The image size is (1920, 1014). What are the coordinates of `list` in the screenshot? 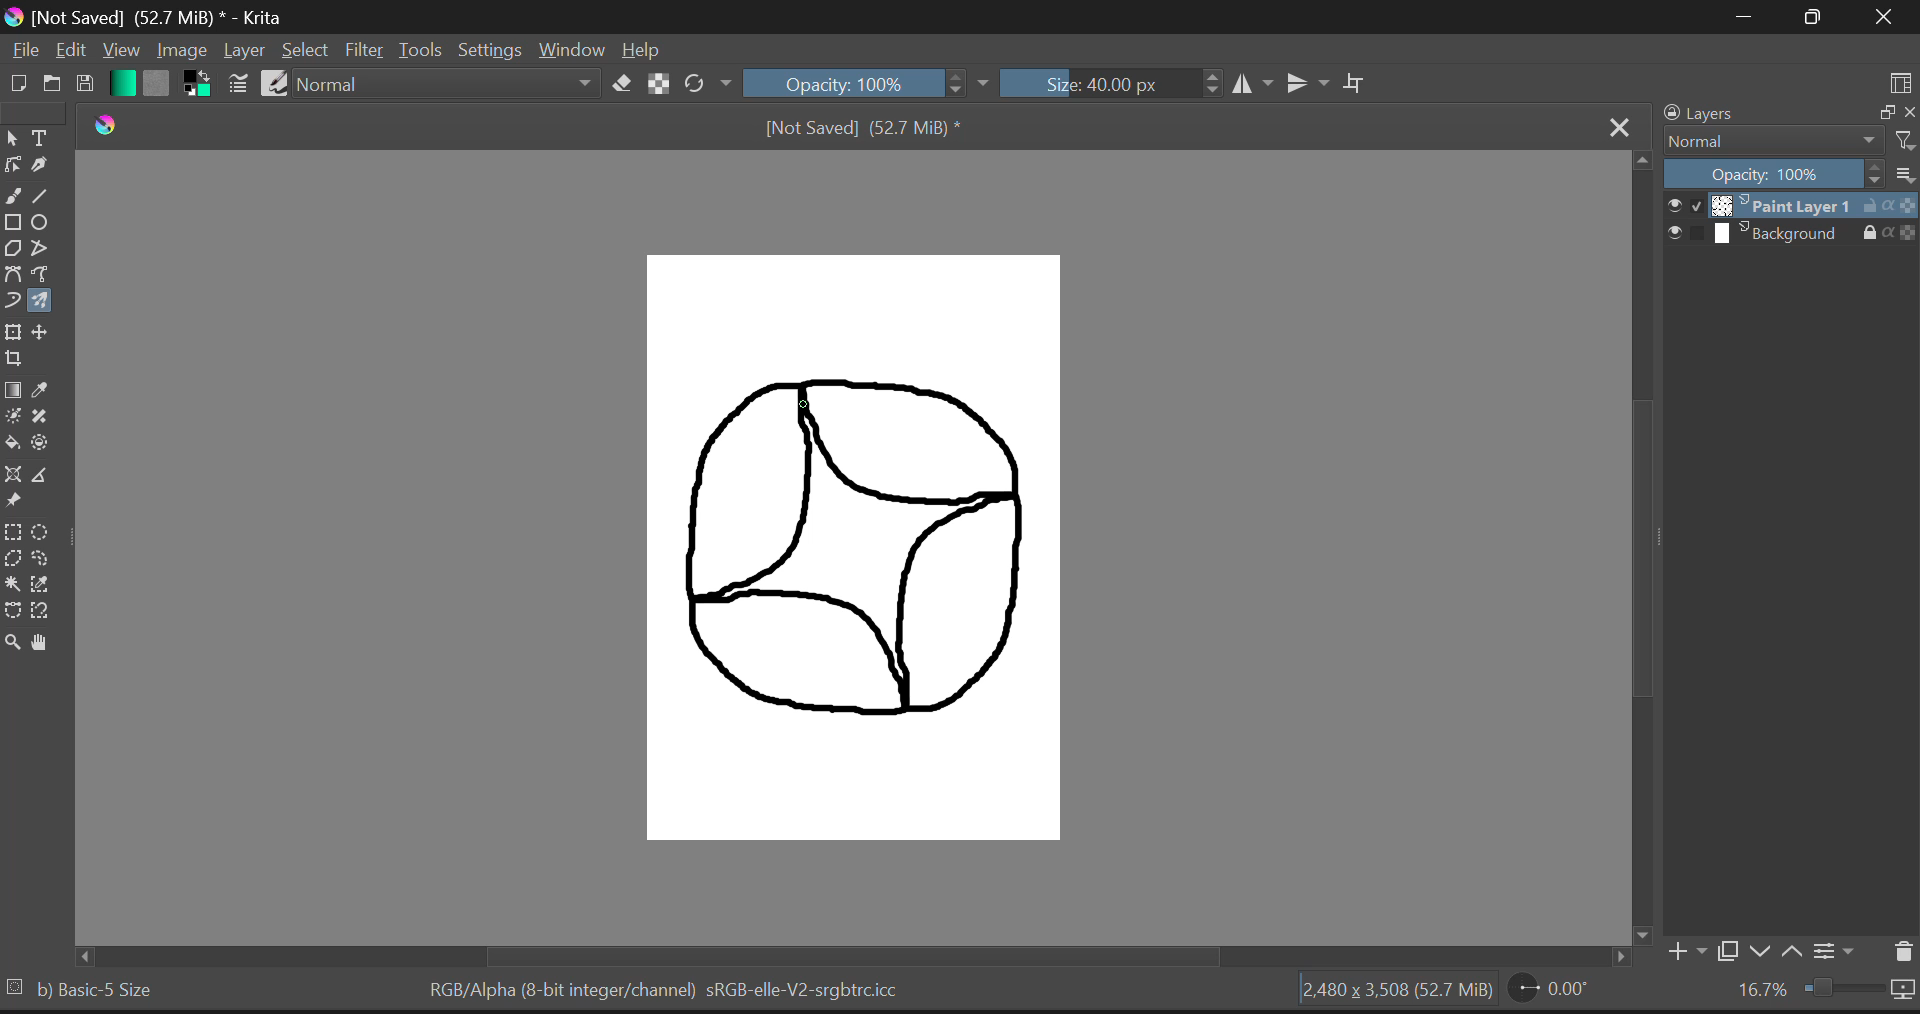 It's located at (1903, 174).